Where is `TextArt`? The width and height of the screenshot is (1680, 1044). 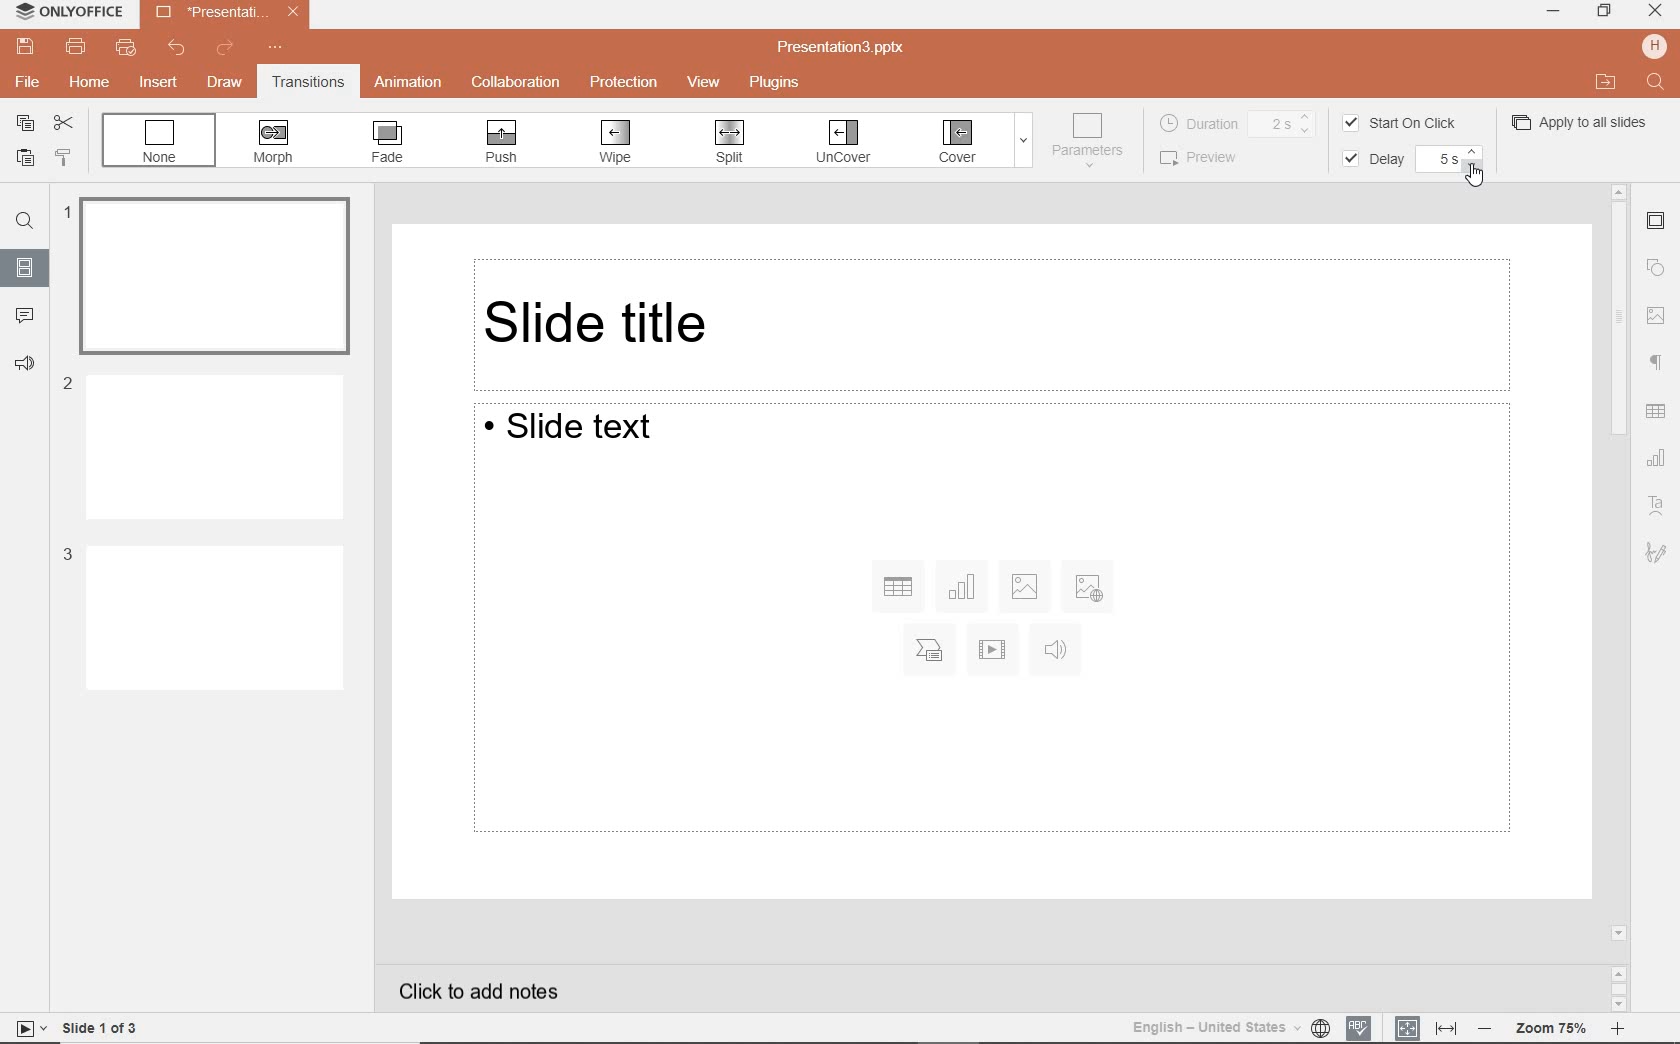 TextArt is located at coordinates (1657, 506).